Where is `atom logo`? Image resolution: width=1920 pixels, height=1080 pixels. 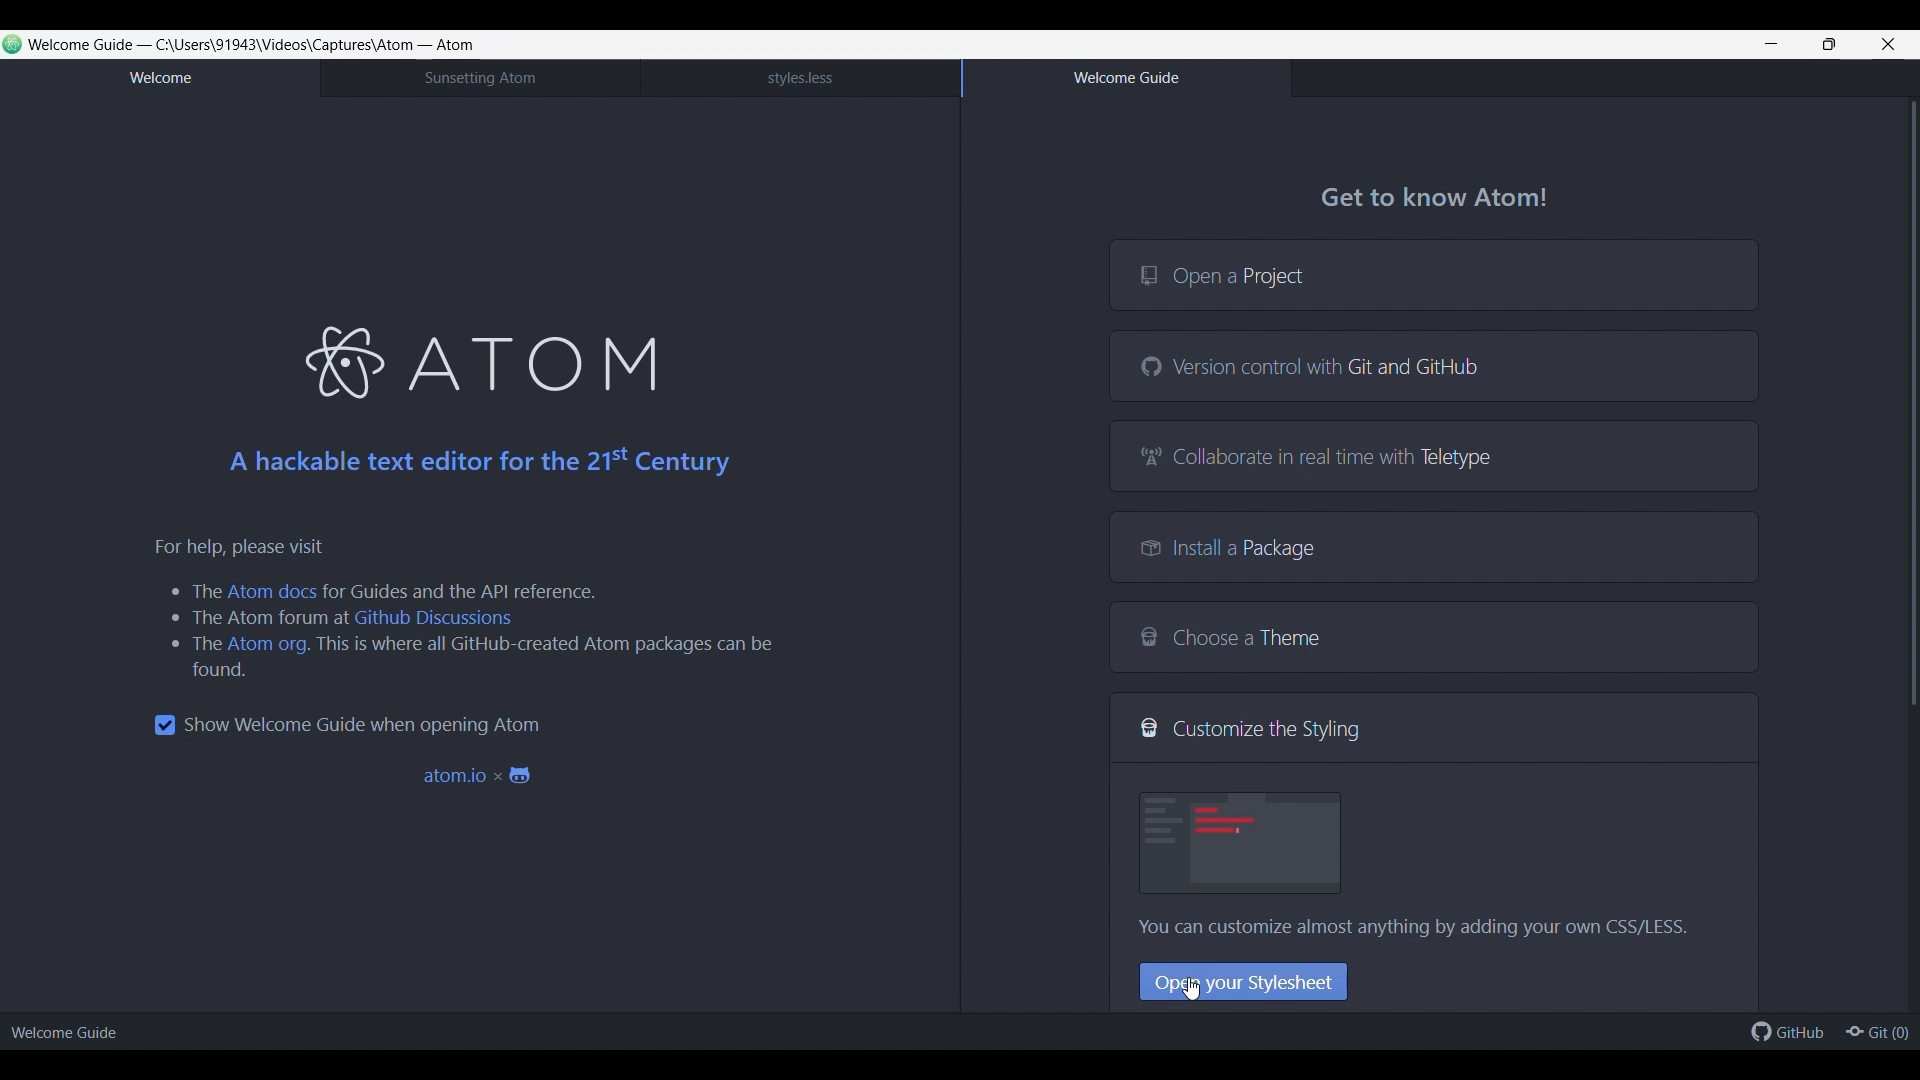
atom logo is located at coordinates (341, 364).